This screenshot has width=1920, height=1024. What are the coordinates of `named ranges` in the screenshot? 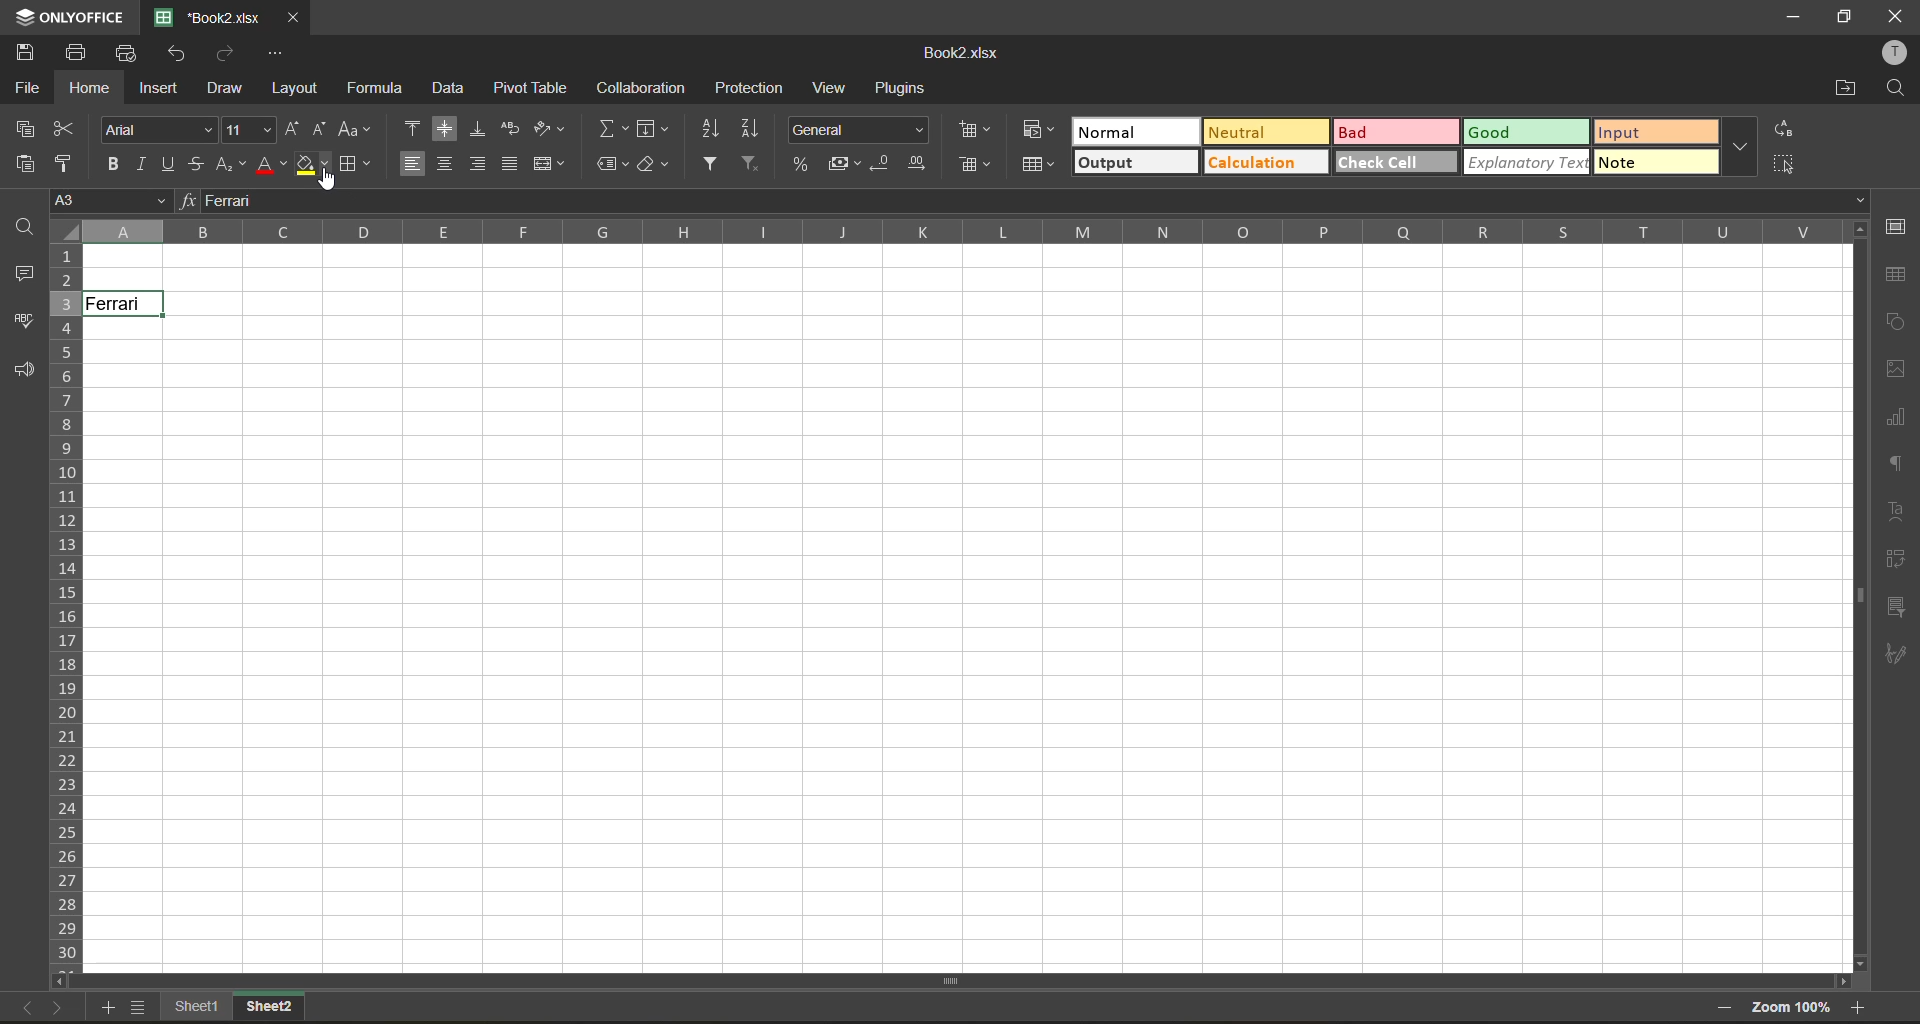 It's located at (609, 167).